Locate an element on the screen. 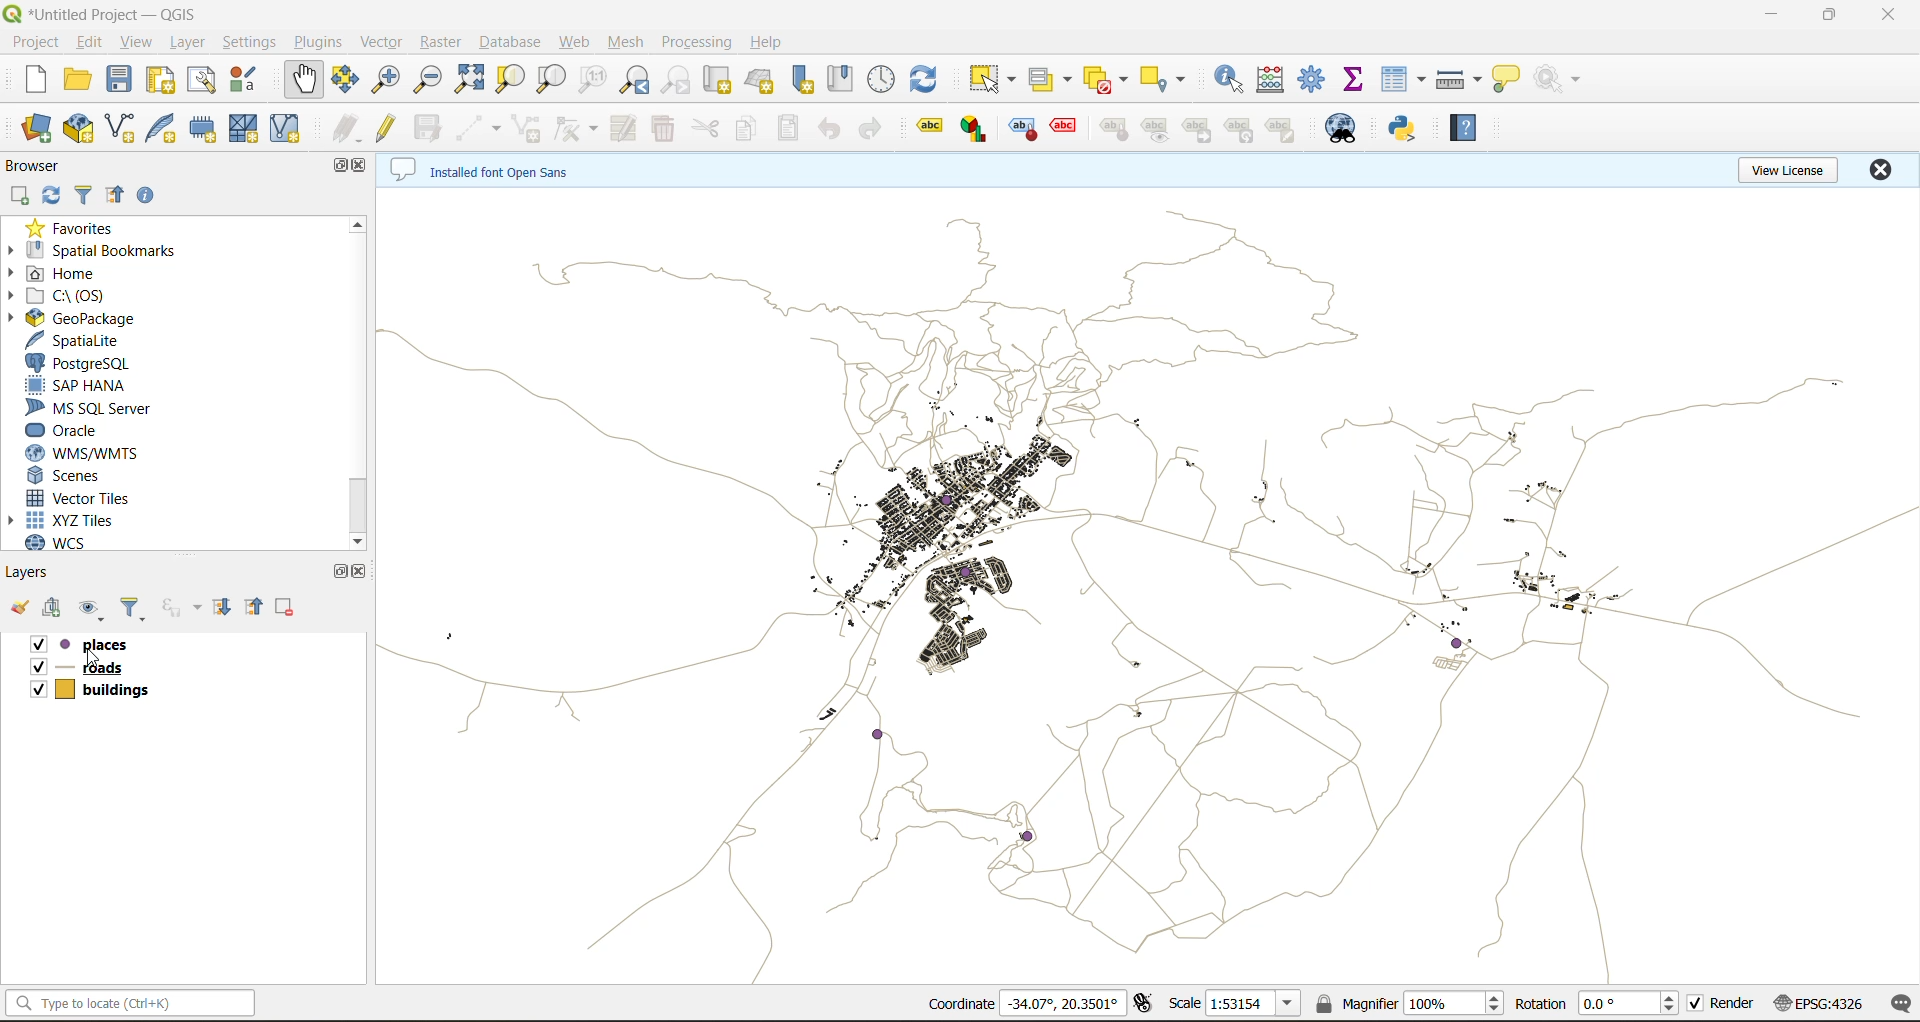 The image size is (1920, 1022). new is located at coordinates (31, 80).